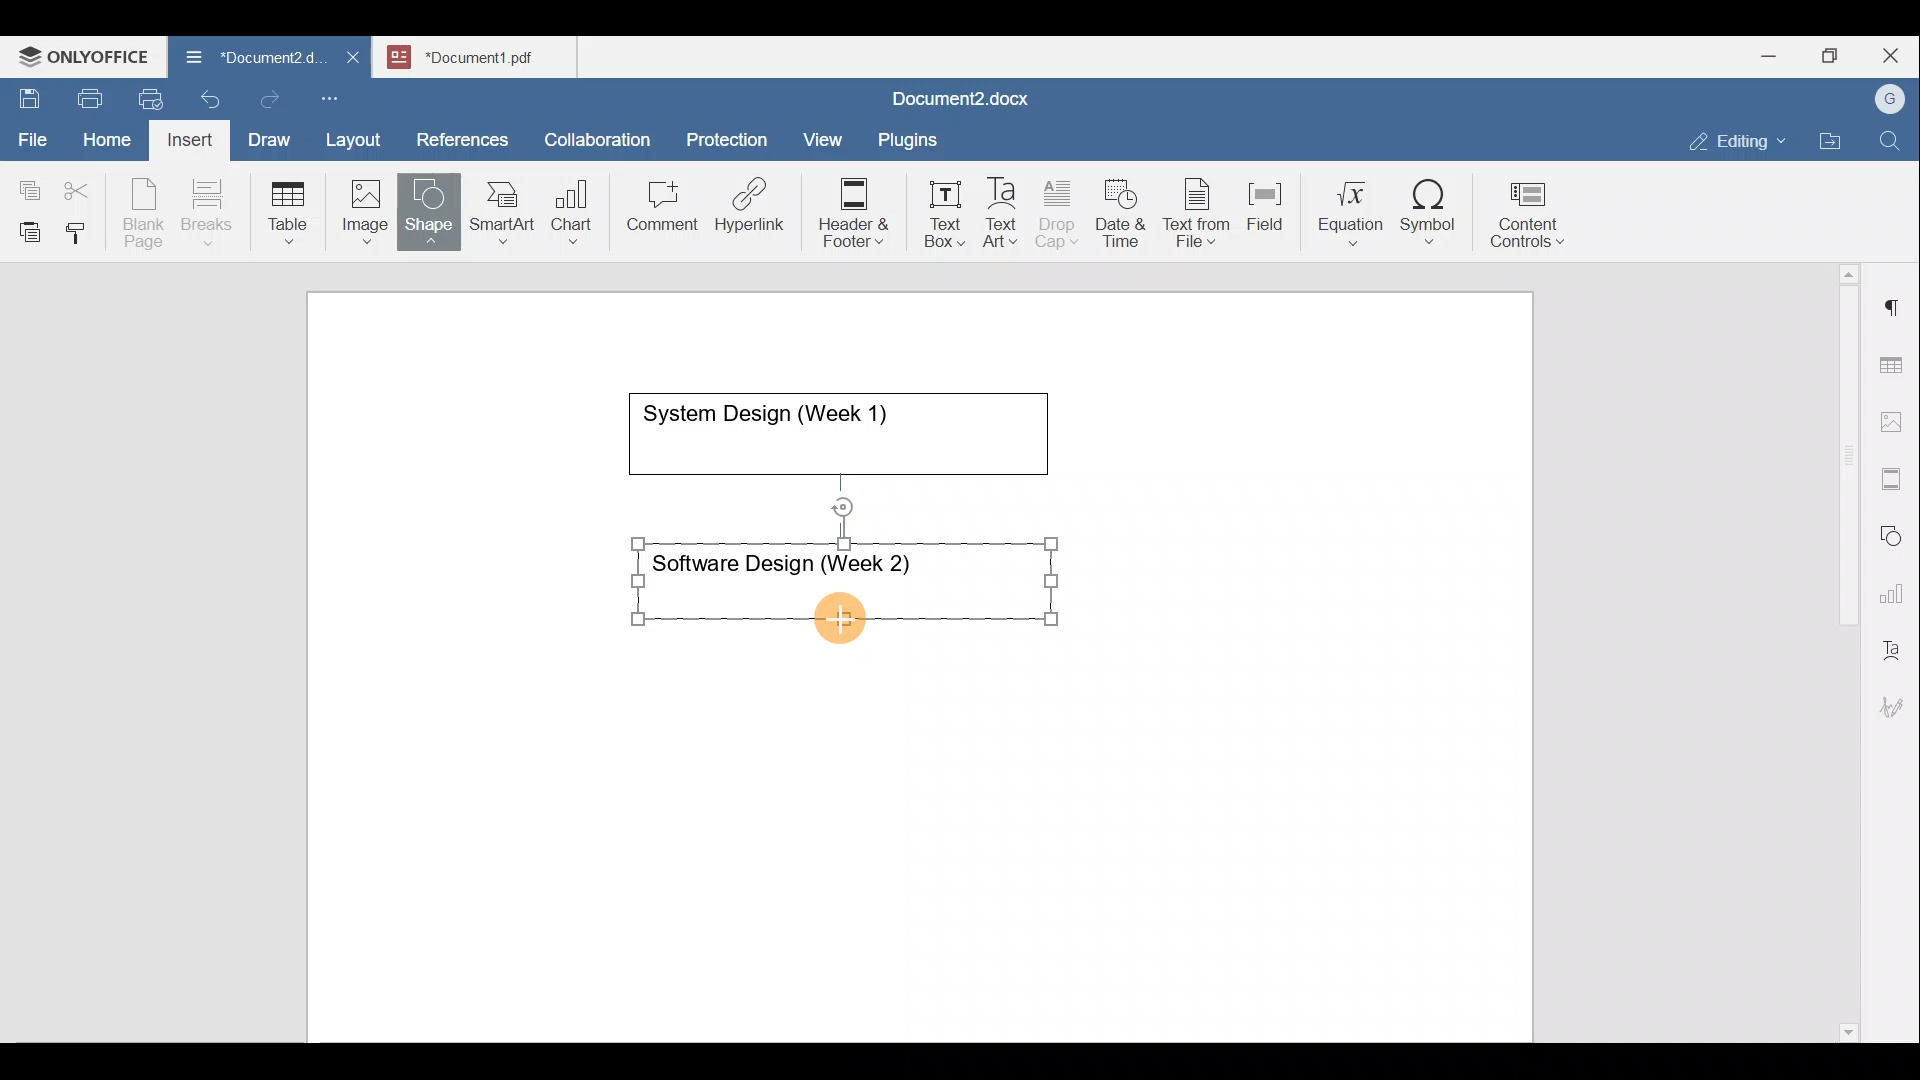  What do you see at coordinates (1768, 54) in the screenshot?
I see `Minimize` at bounding box center [1768, 54].